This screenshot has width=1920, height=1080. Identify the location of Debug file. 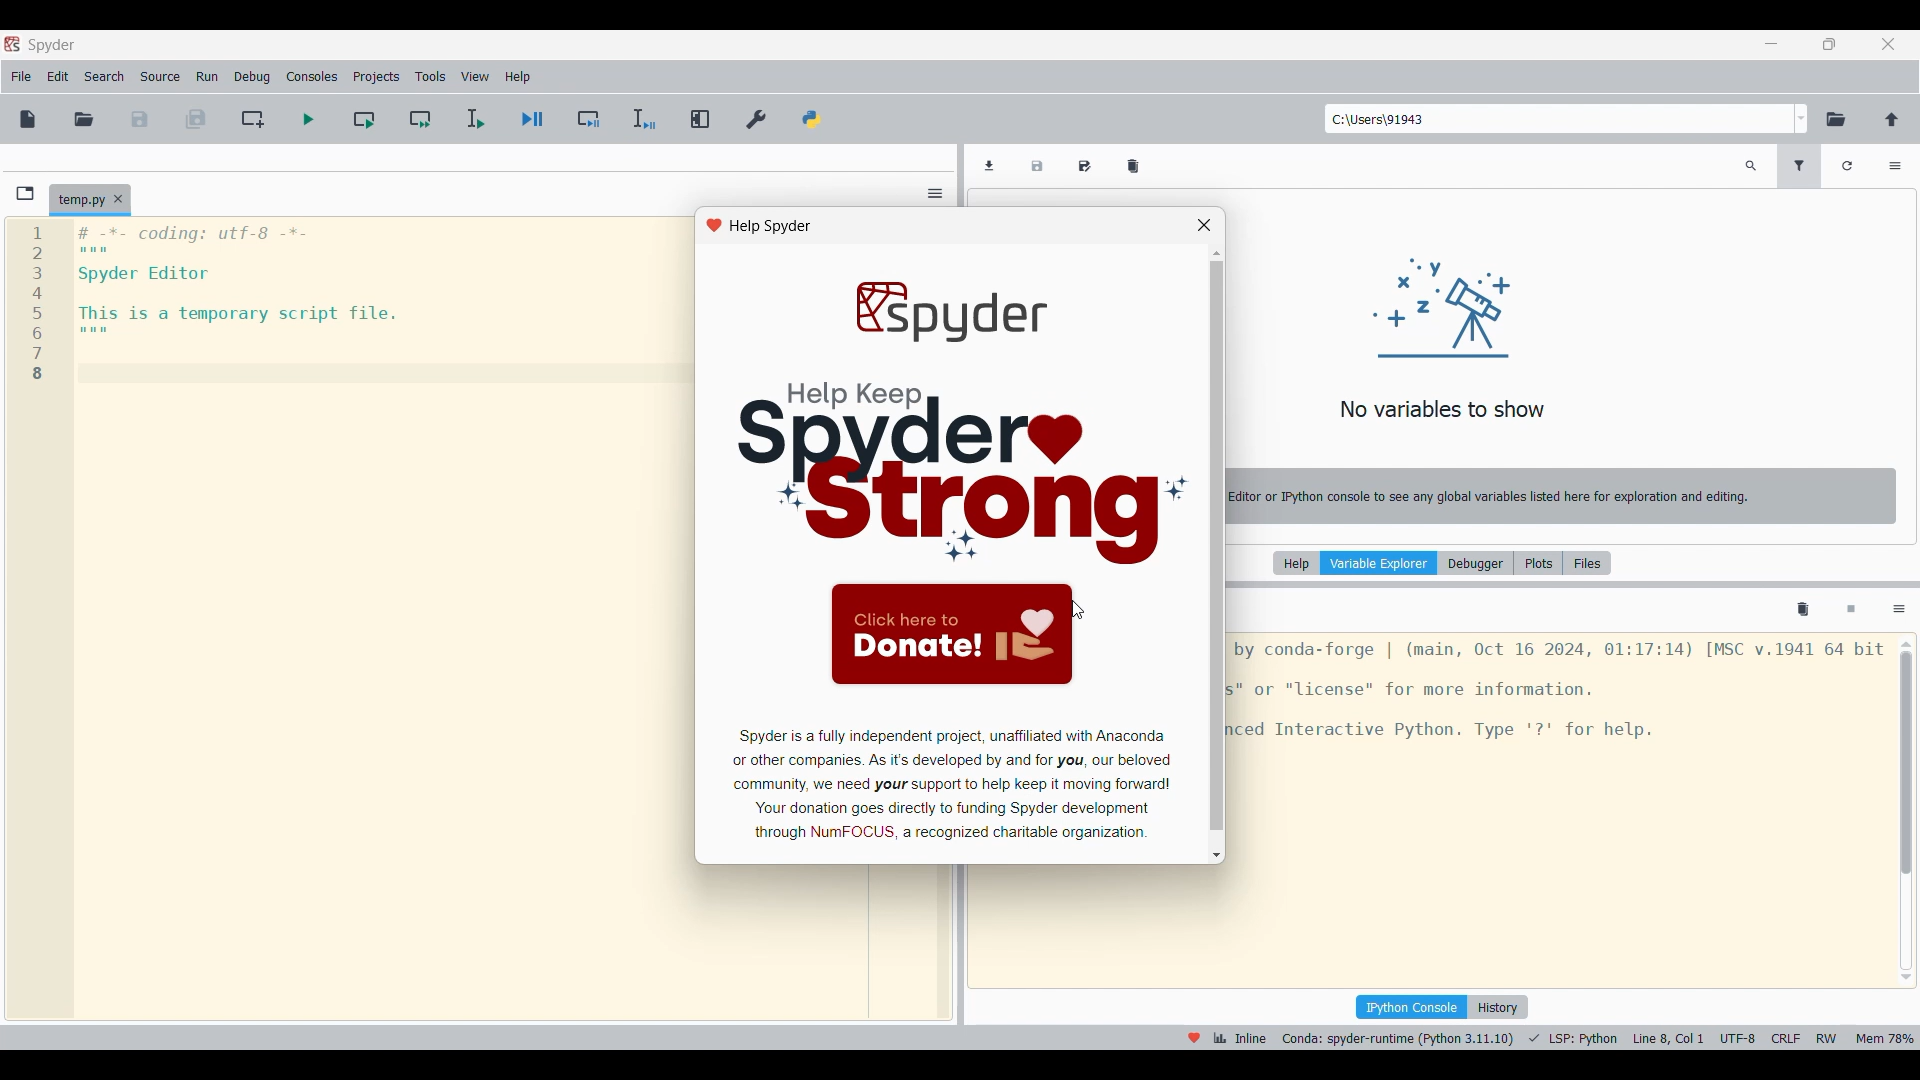
(532, 118).